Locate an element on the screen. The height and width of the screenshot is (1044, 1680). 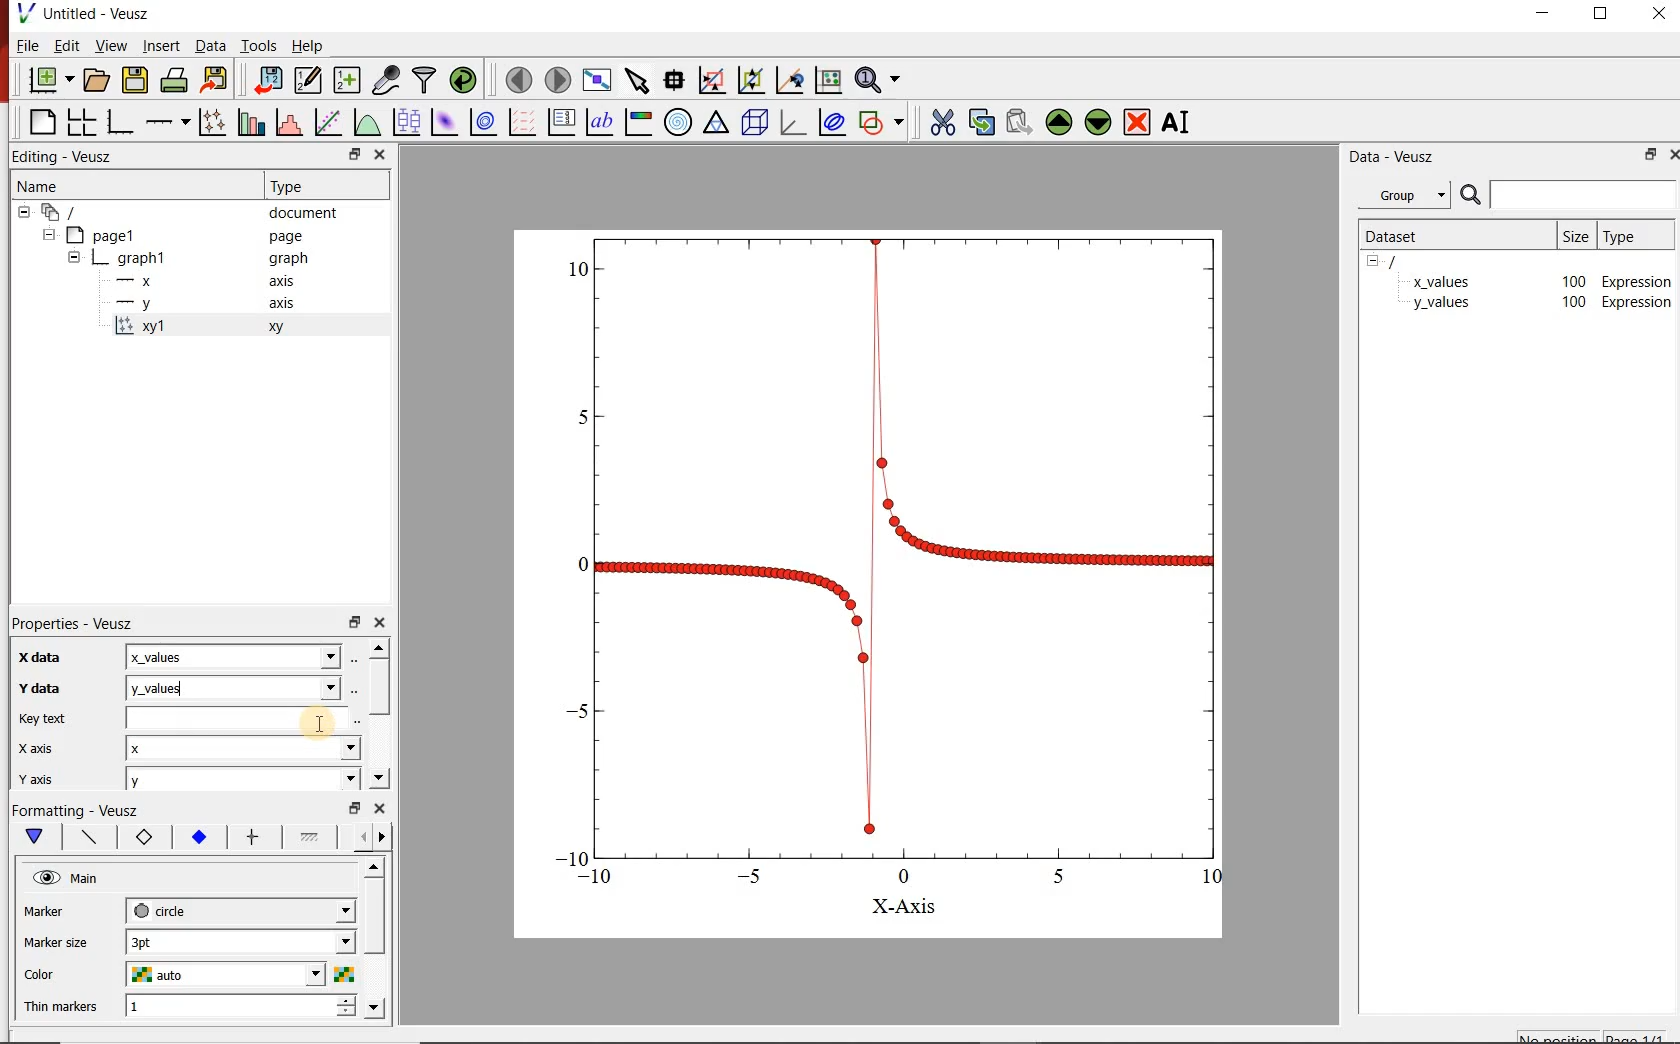
minimize is located at coordinates (1542, 16).